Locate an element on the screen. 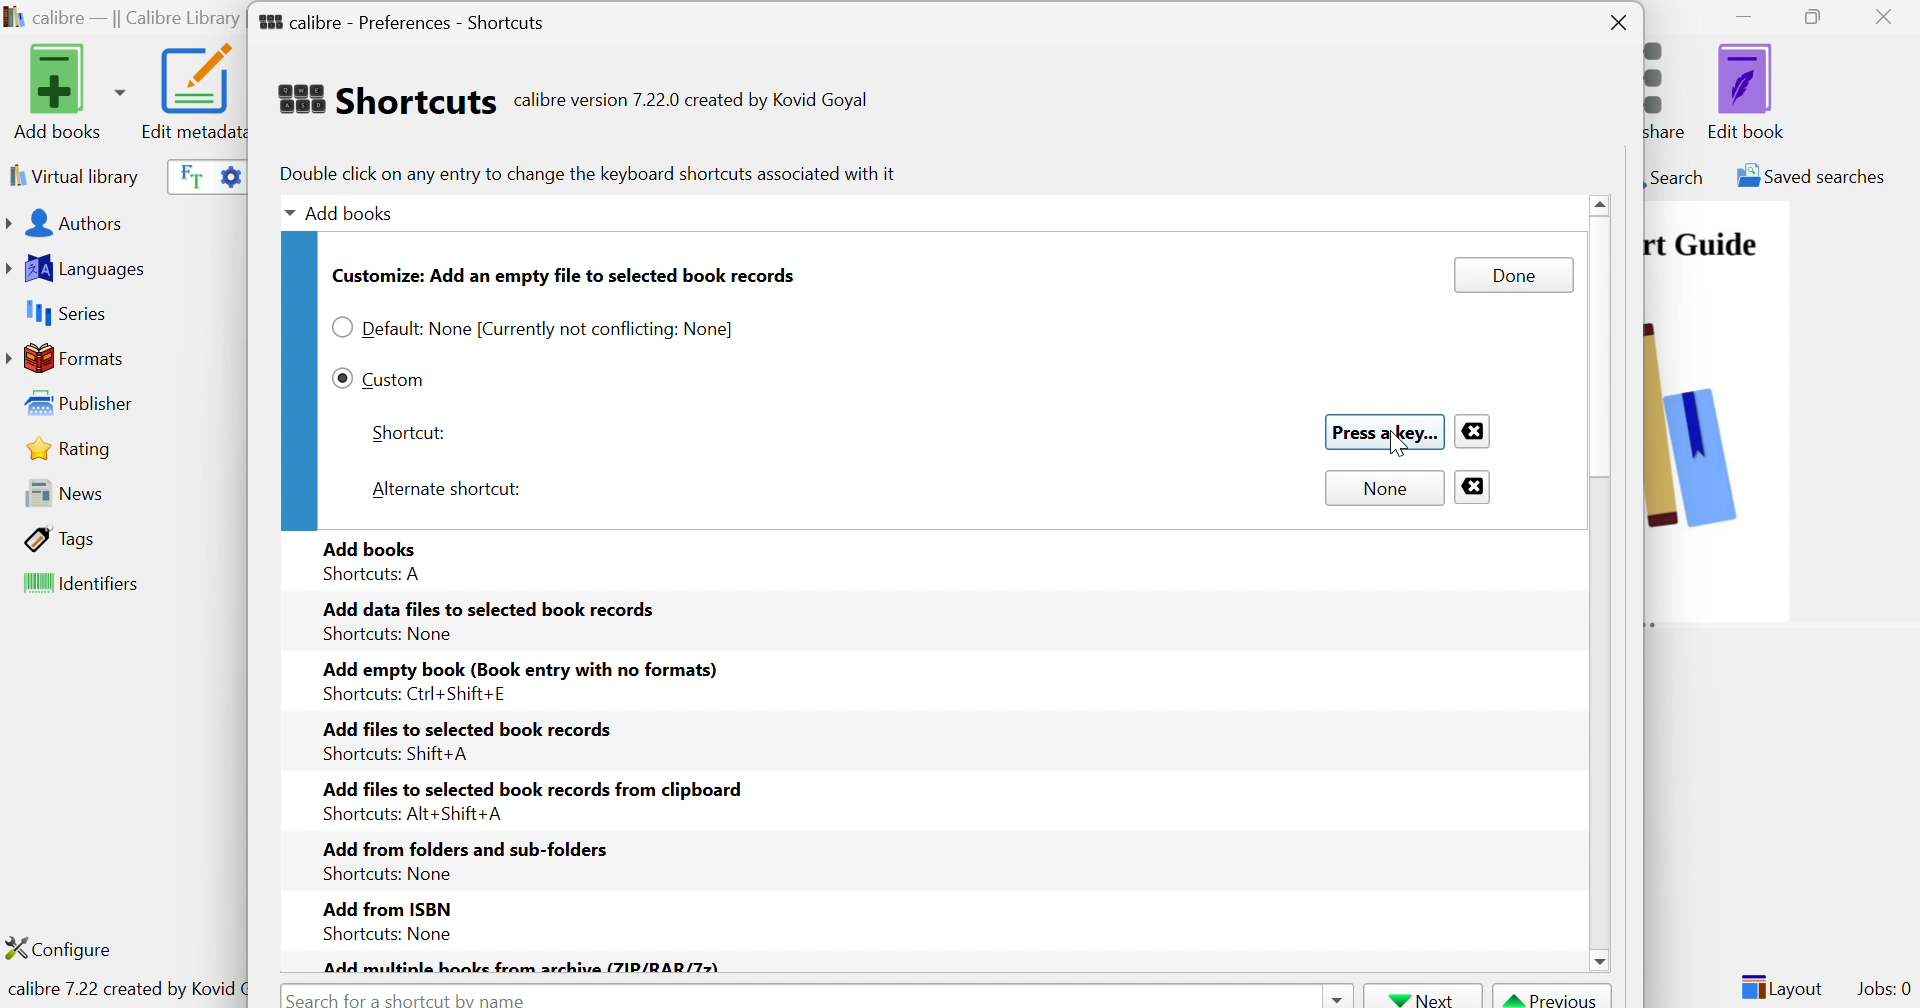  calibre version 7.22.0 created by Kovid Goyal is located at coordinates (691, 101).